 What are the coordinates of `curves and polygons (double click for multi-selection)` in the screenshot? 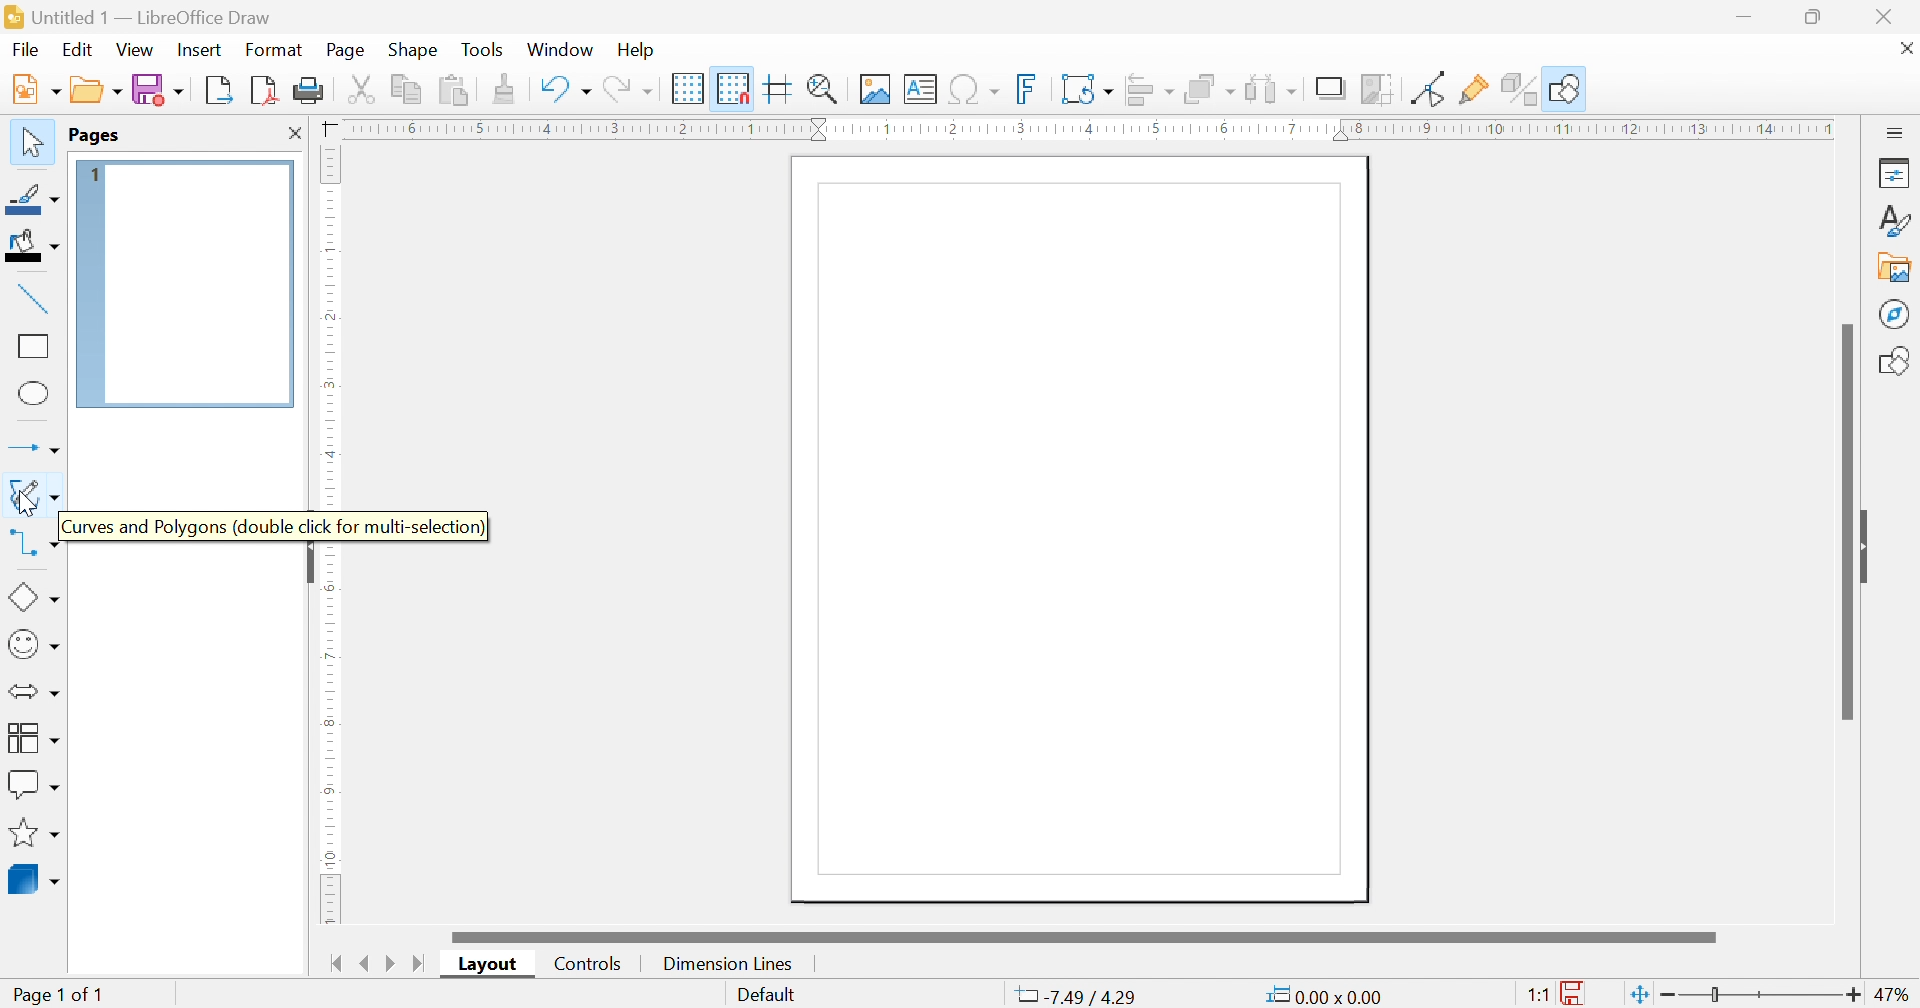 It's located at (36, 498).